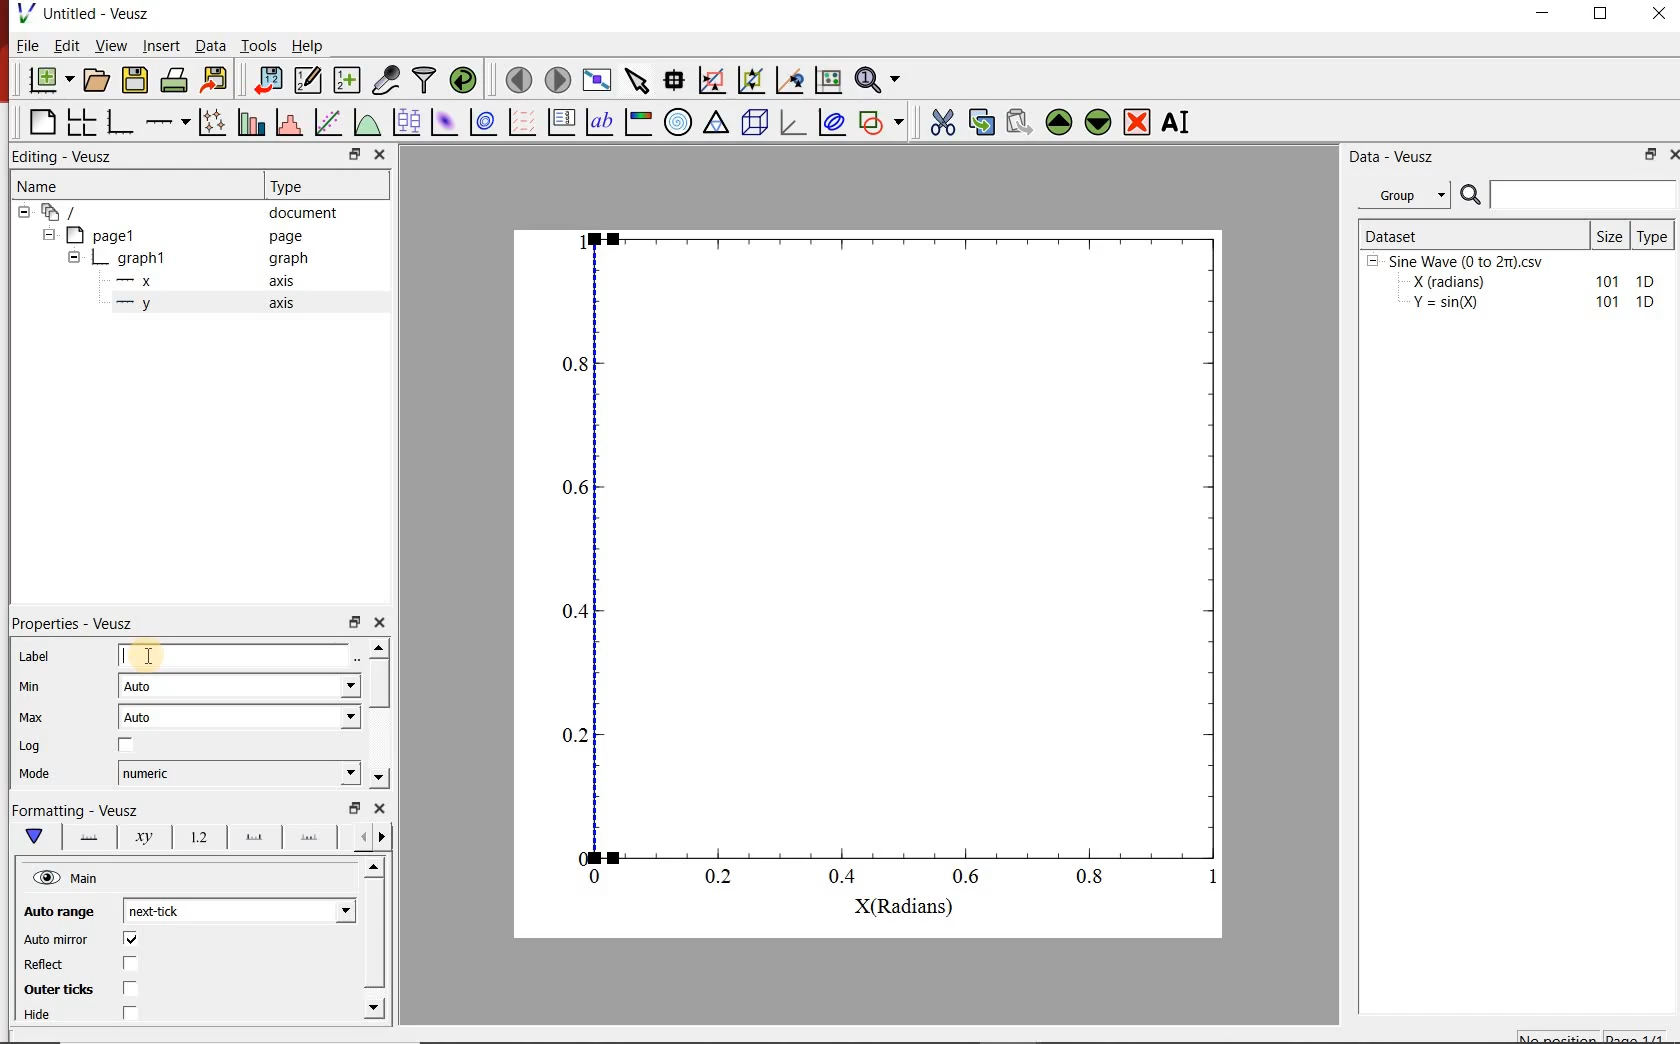  What do you see at coordinates (292, 184) in the screenshot?
I see `Type` at bounding box center [292, 184].